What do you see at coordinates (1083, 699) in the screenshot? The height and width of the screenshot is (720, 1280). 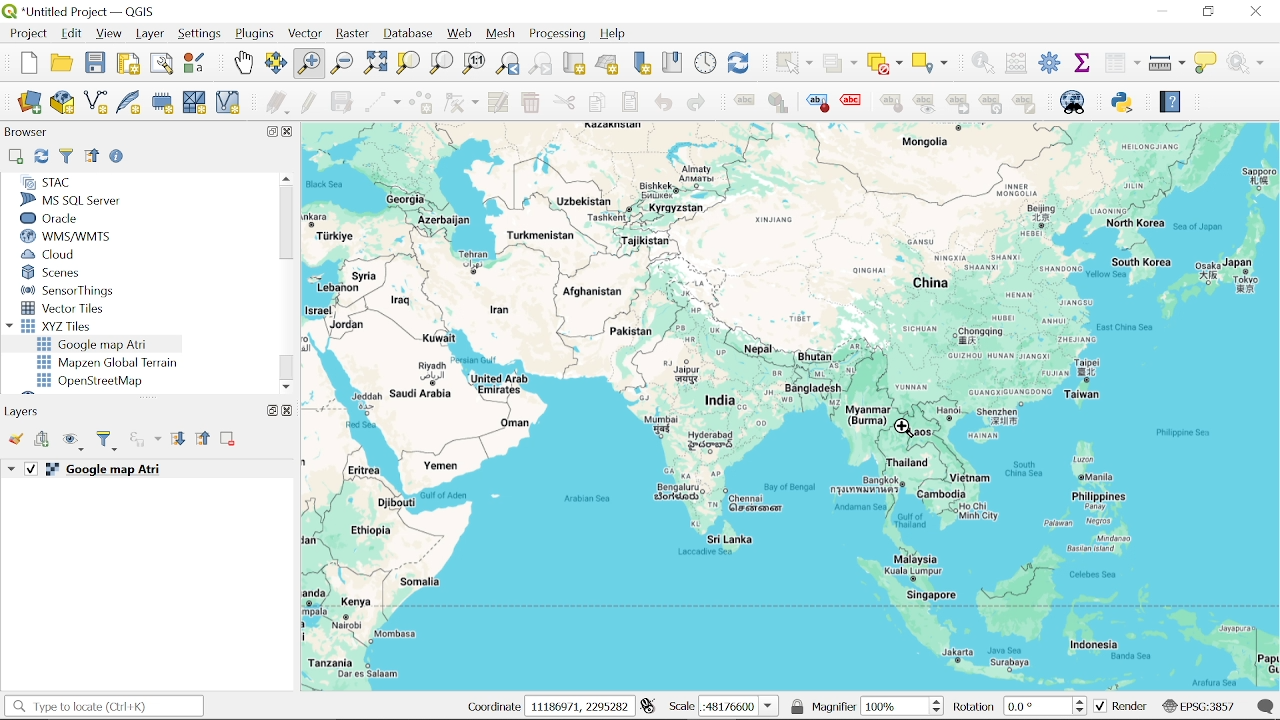 I see `Increase` at bounding box center [1083, 699].